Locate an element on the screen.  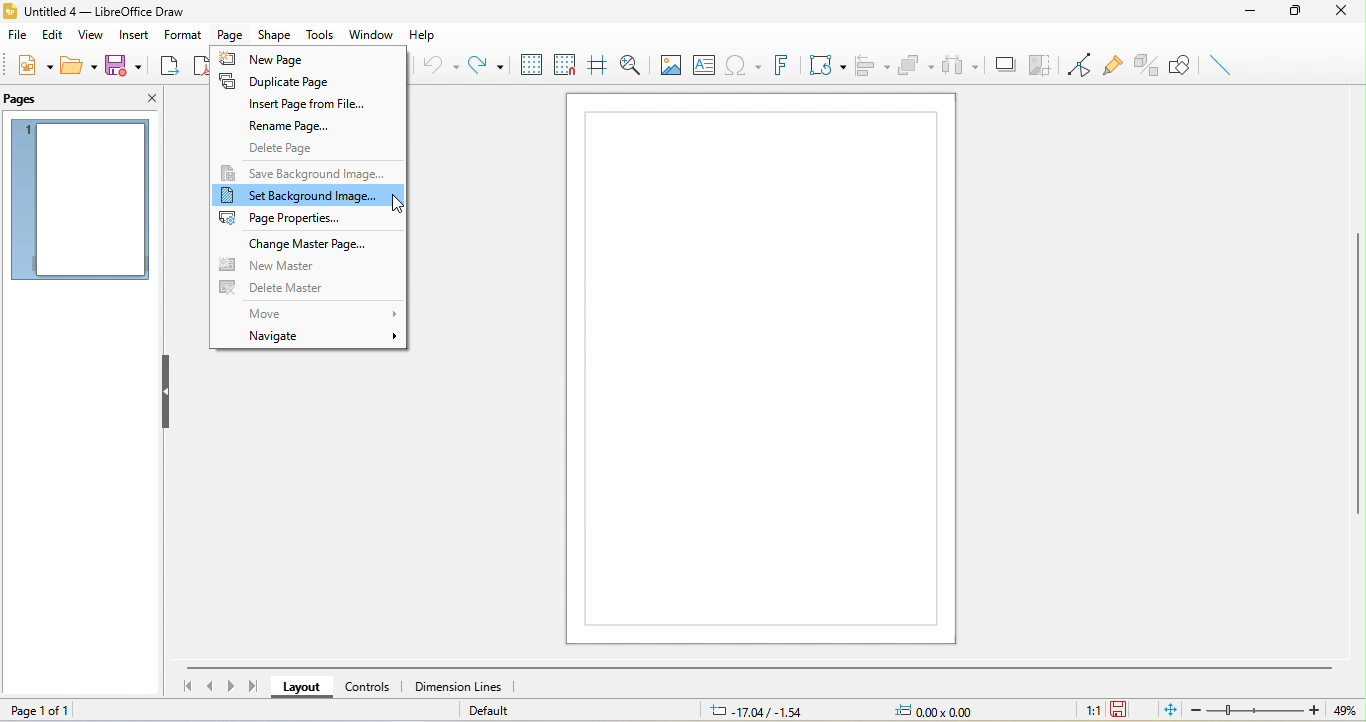
view is located at coordinates (94, 36).